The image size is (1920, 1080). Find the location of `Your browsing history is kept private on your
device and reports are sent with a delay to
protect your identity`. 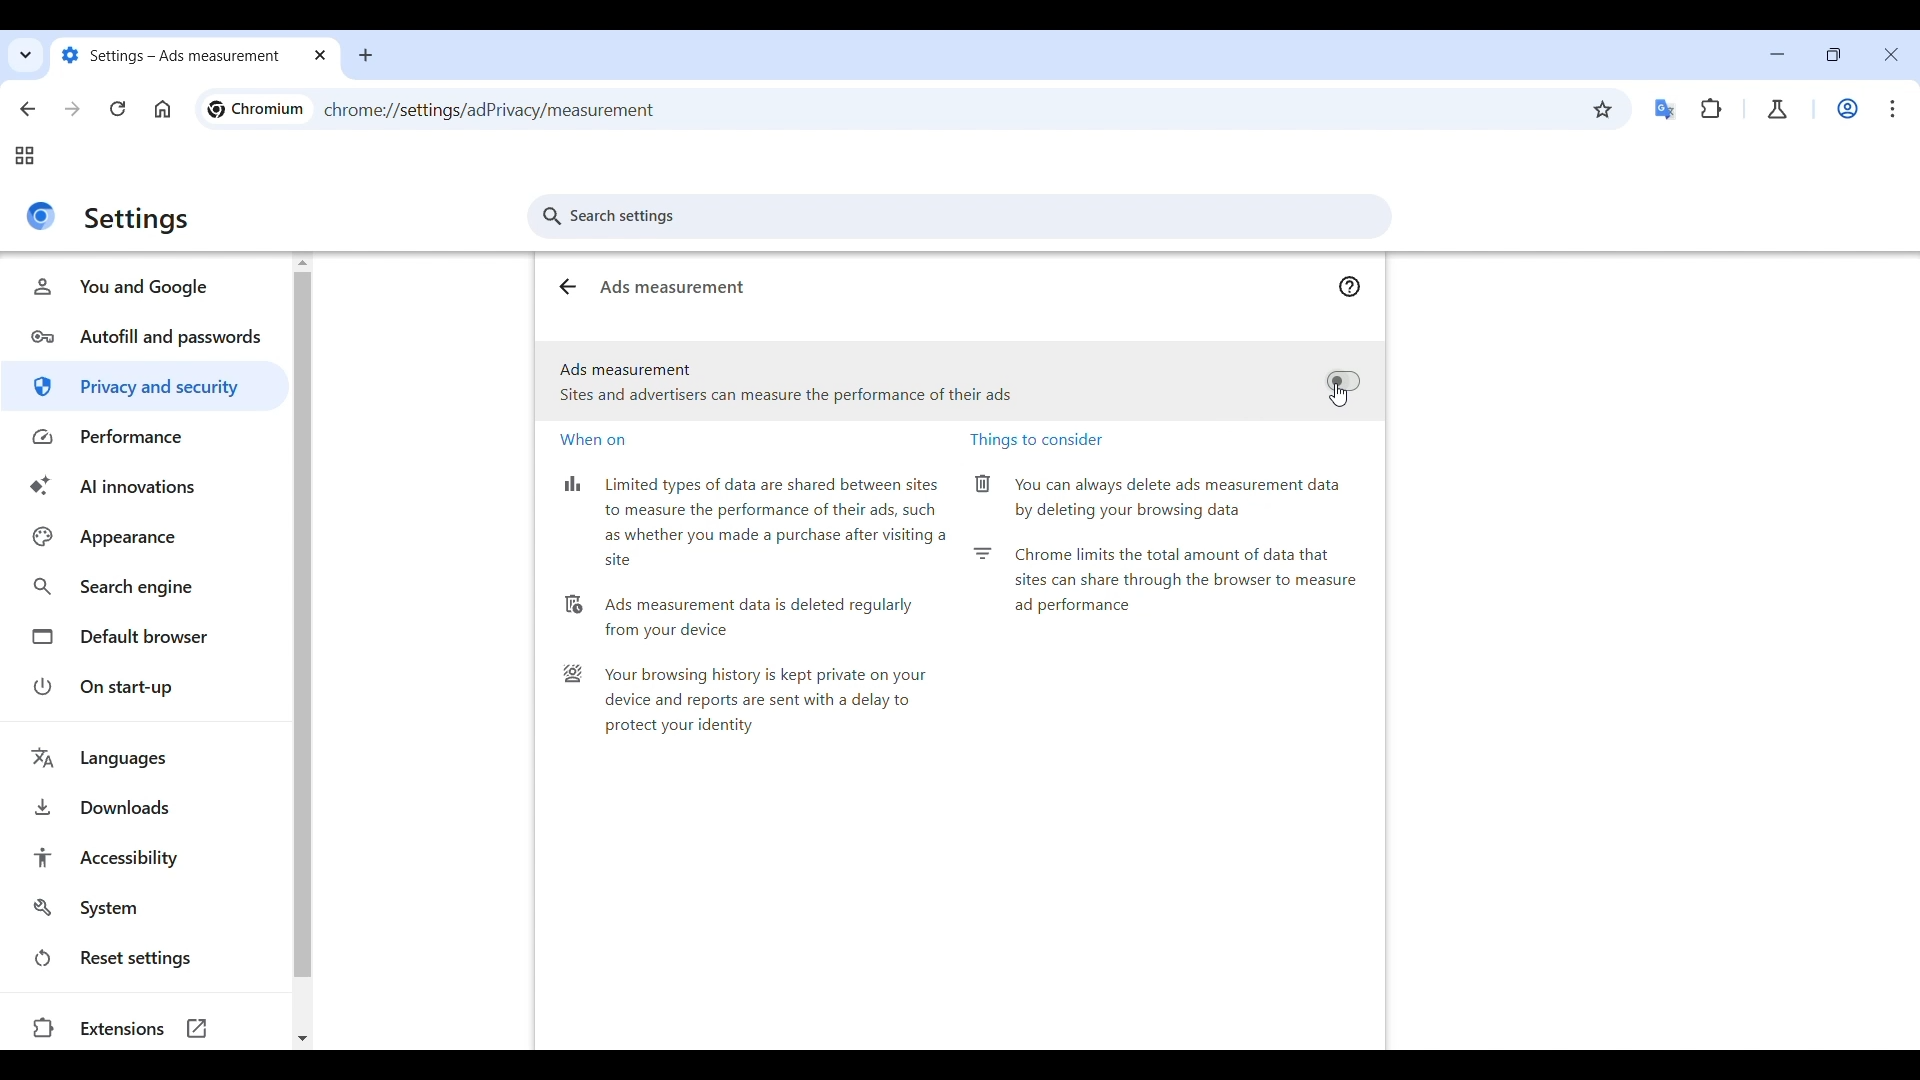

Your browsing history is kept private on your
device and reports are sent with a delay to
protect your identity is located at coordinates (744, 707).